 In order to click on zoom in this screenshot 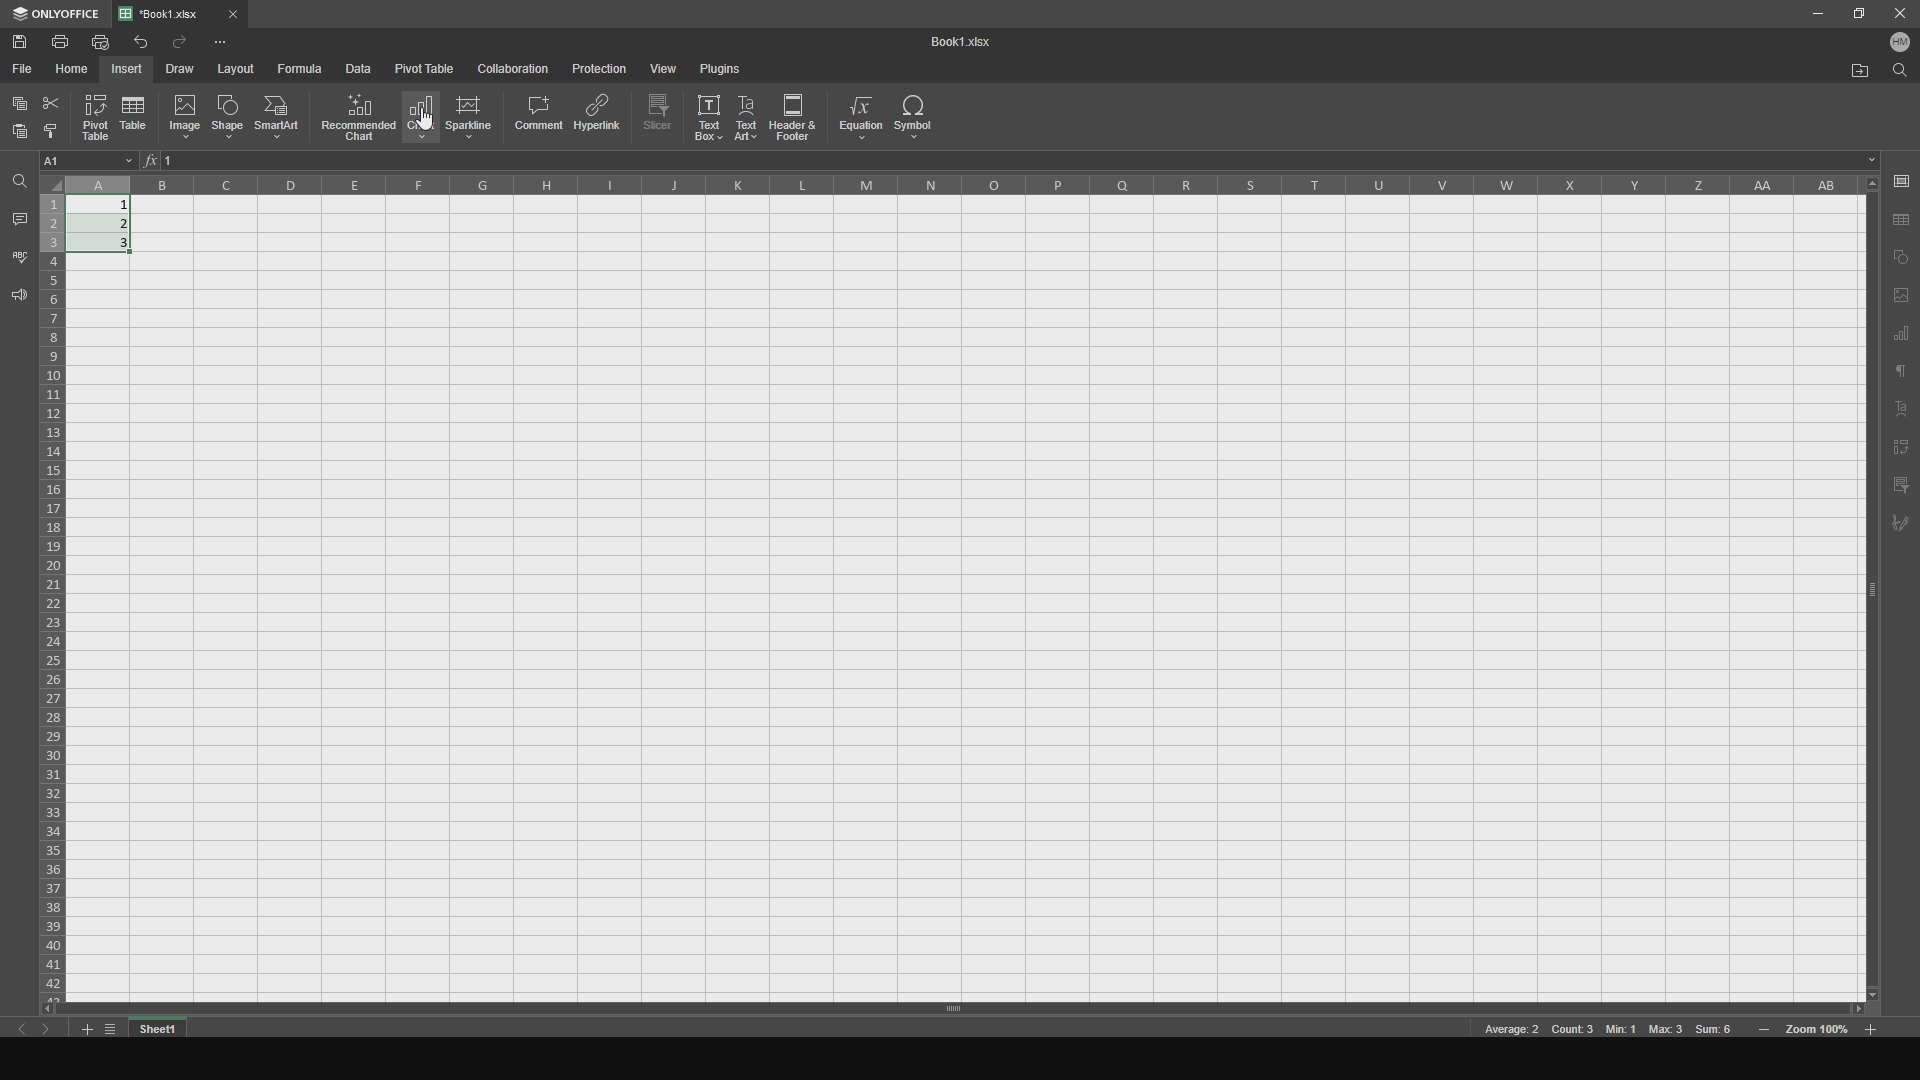, I will do `click(1818, 1032)`.